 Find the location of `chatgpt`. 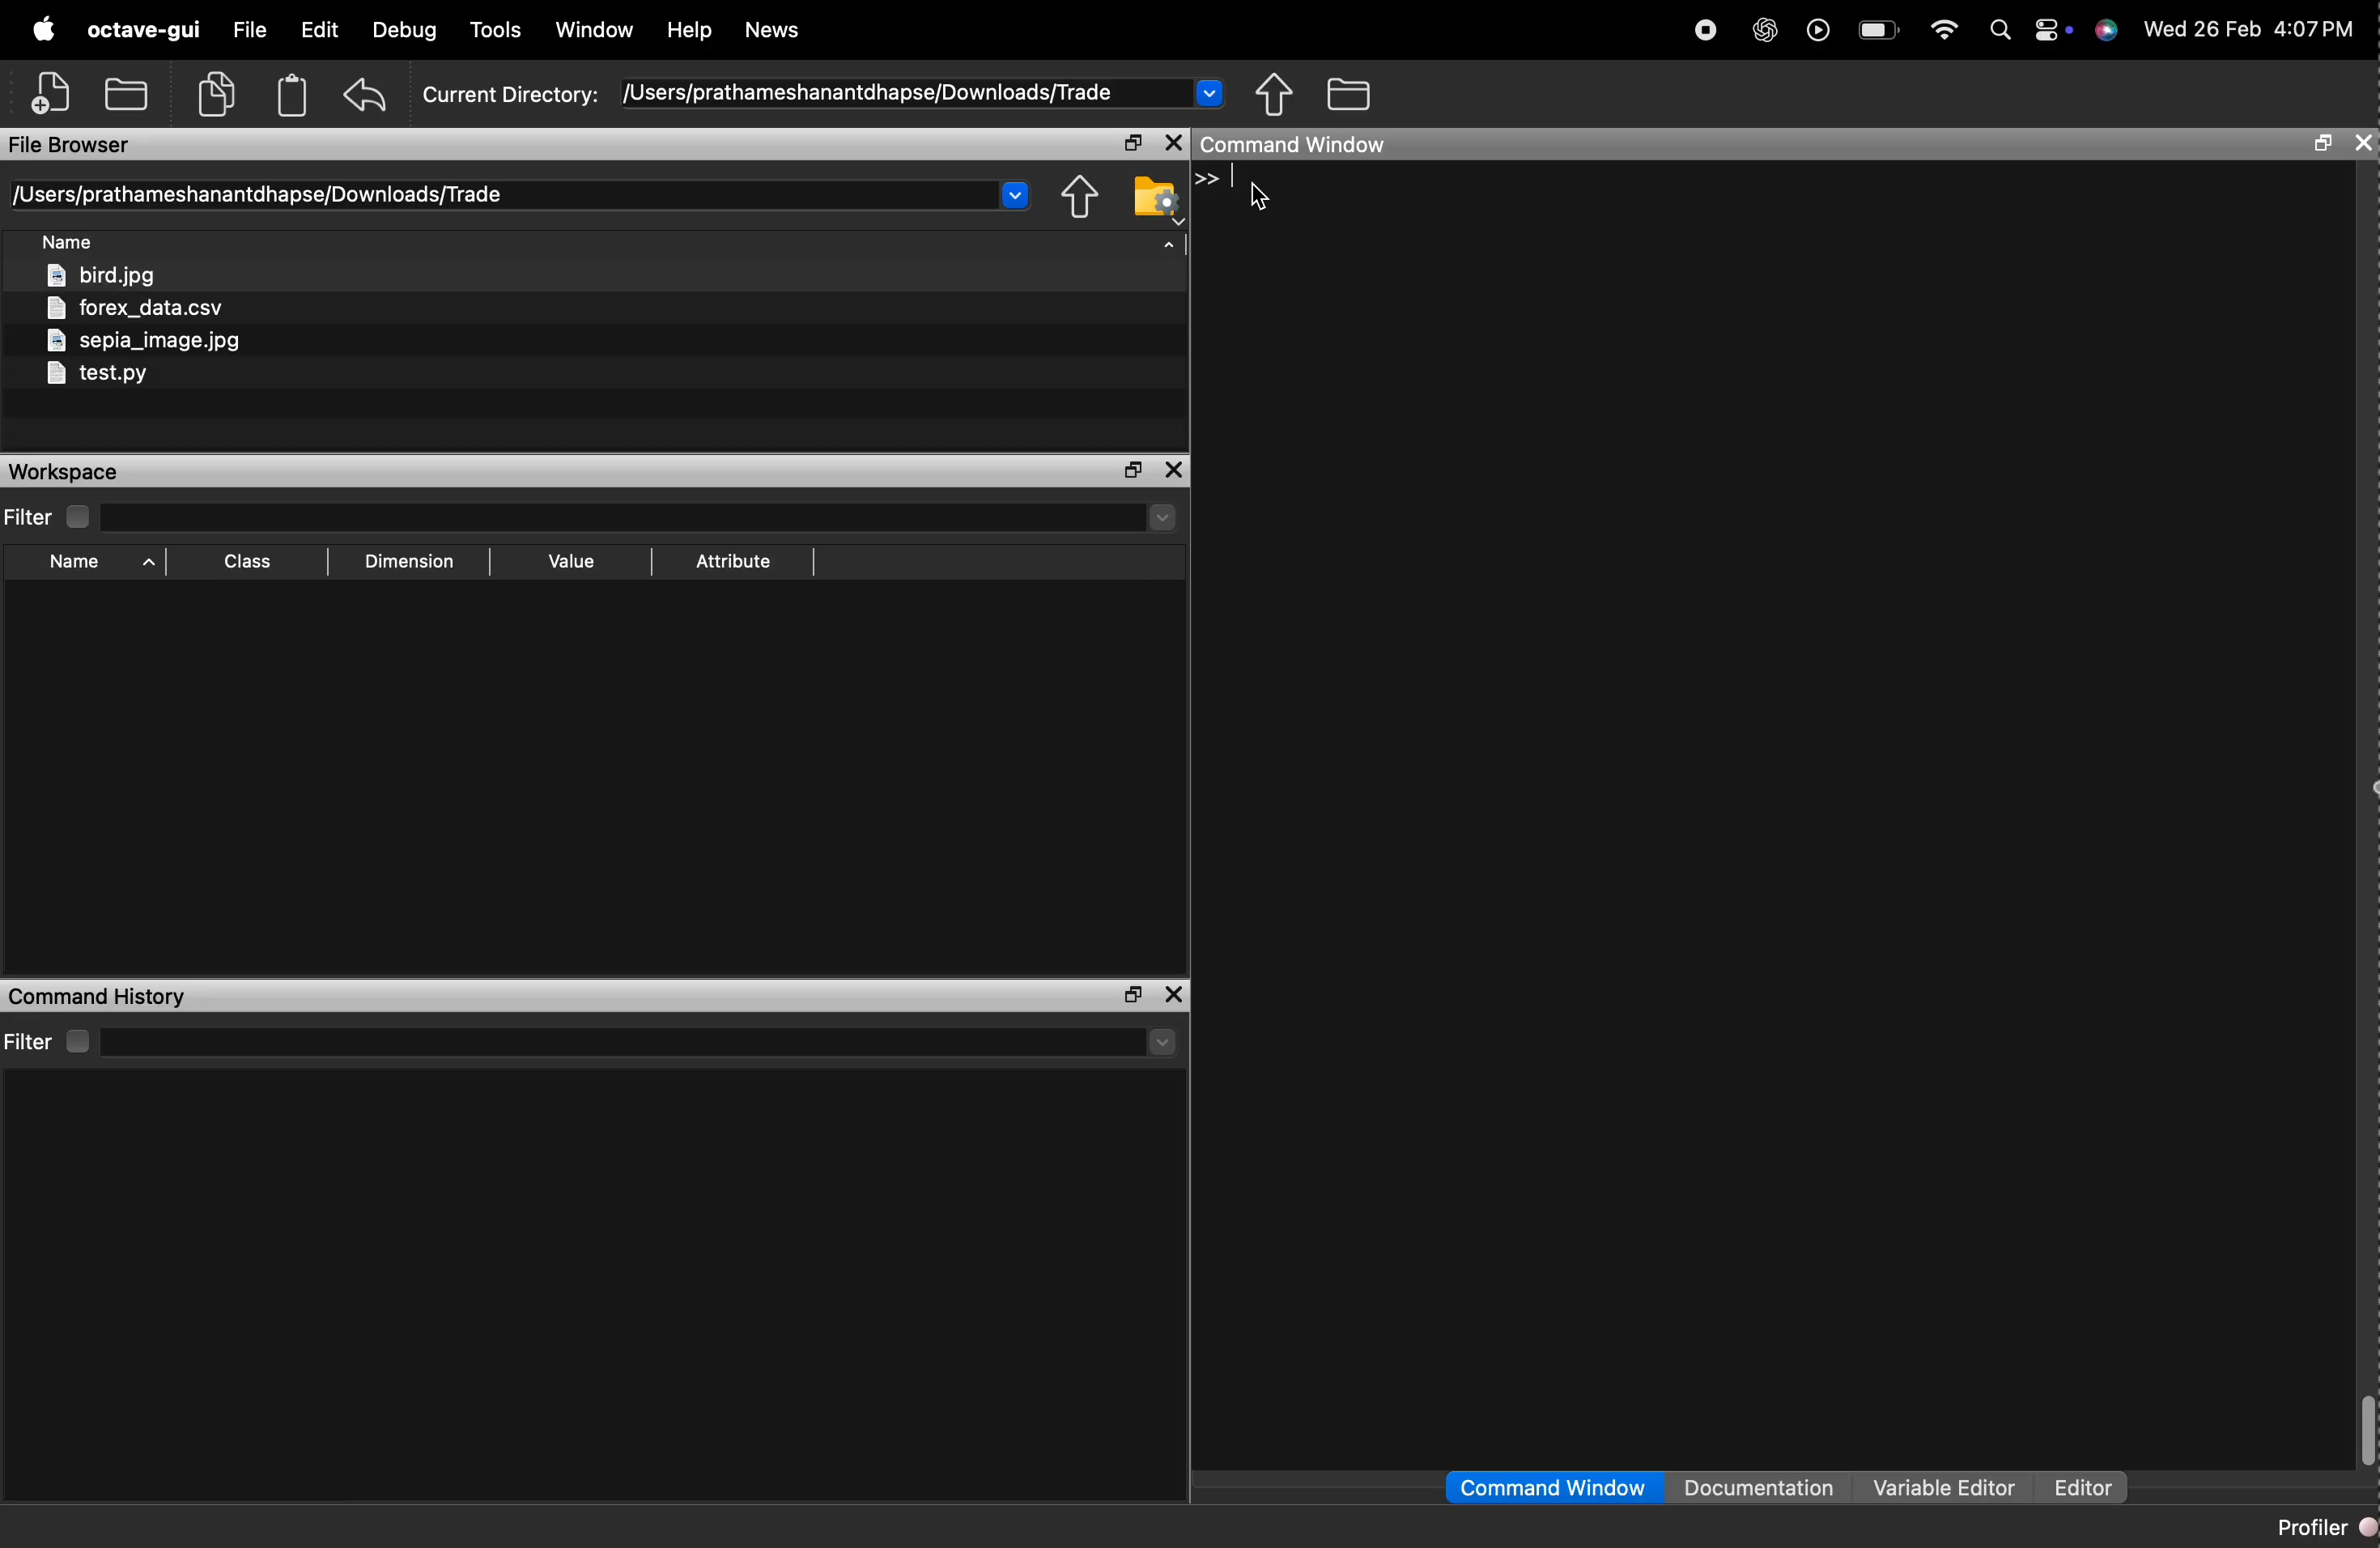

chatgpt is located at coordinates (1765, 31).